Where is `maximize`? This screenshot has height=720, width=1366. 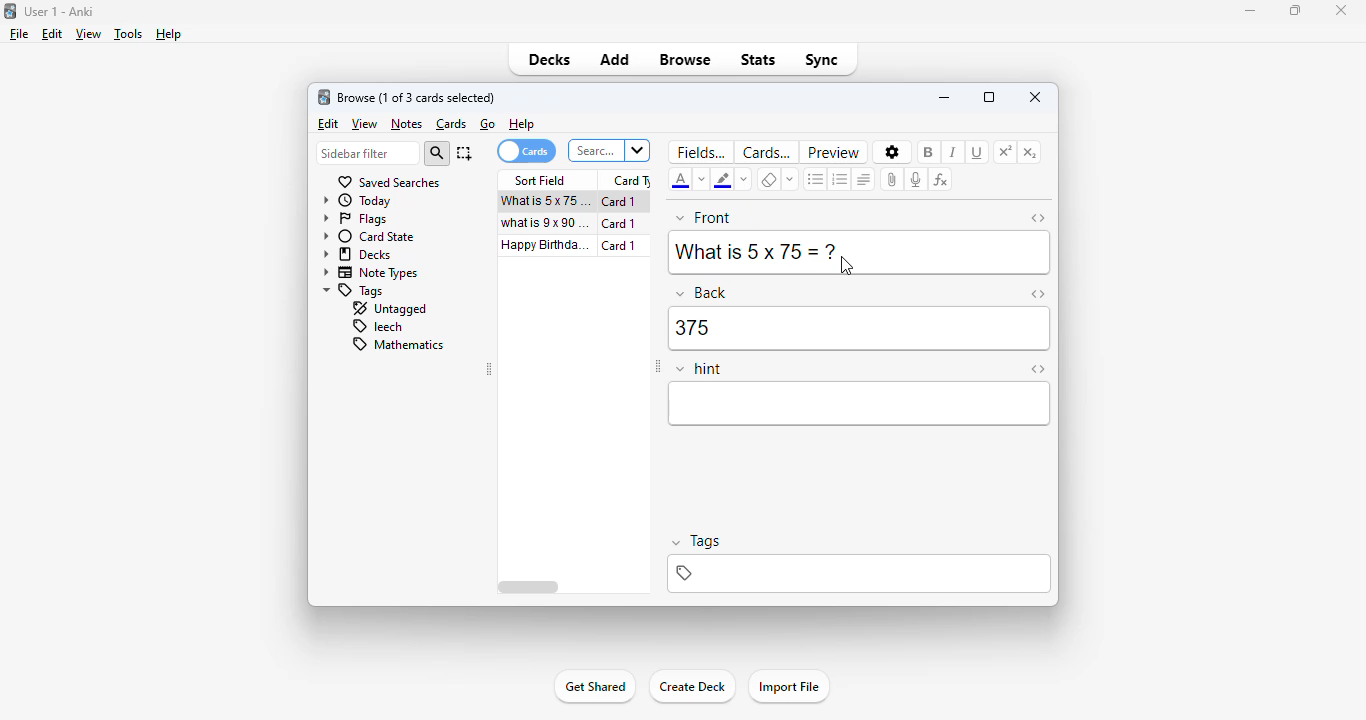
maximize is located at coordinates (989, 98).